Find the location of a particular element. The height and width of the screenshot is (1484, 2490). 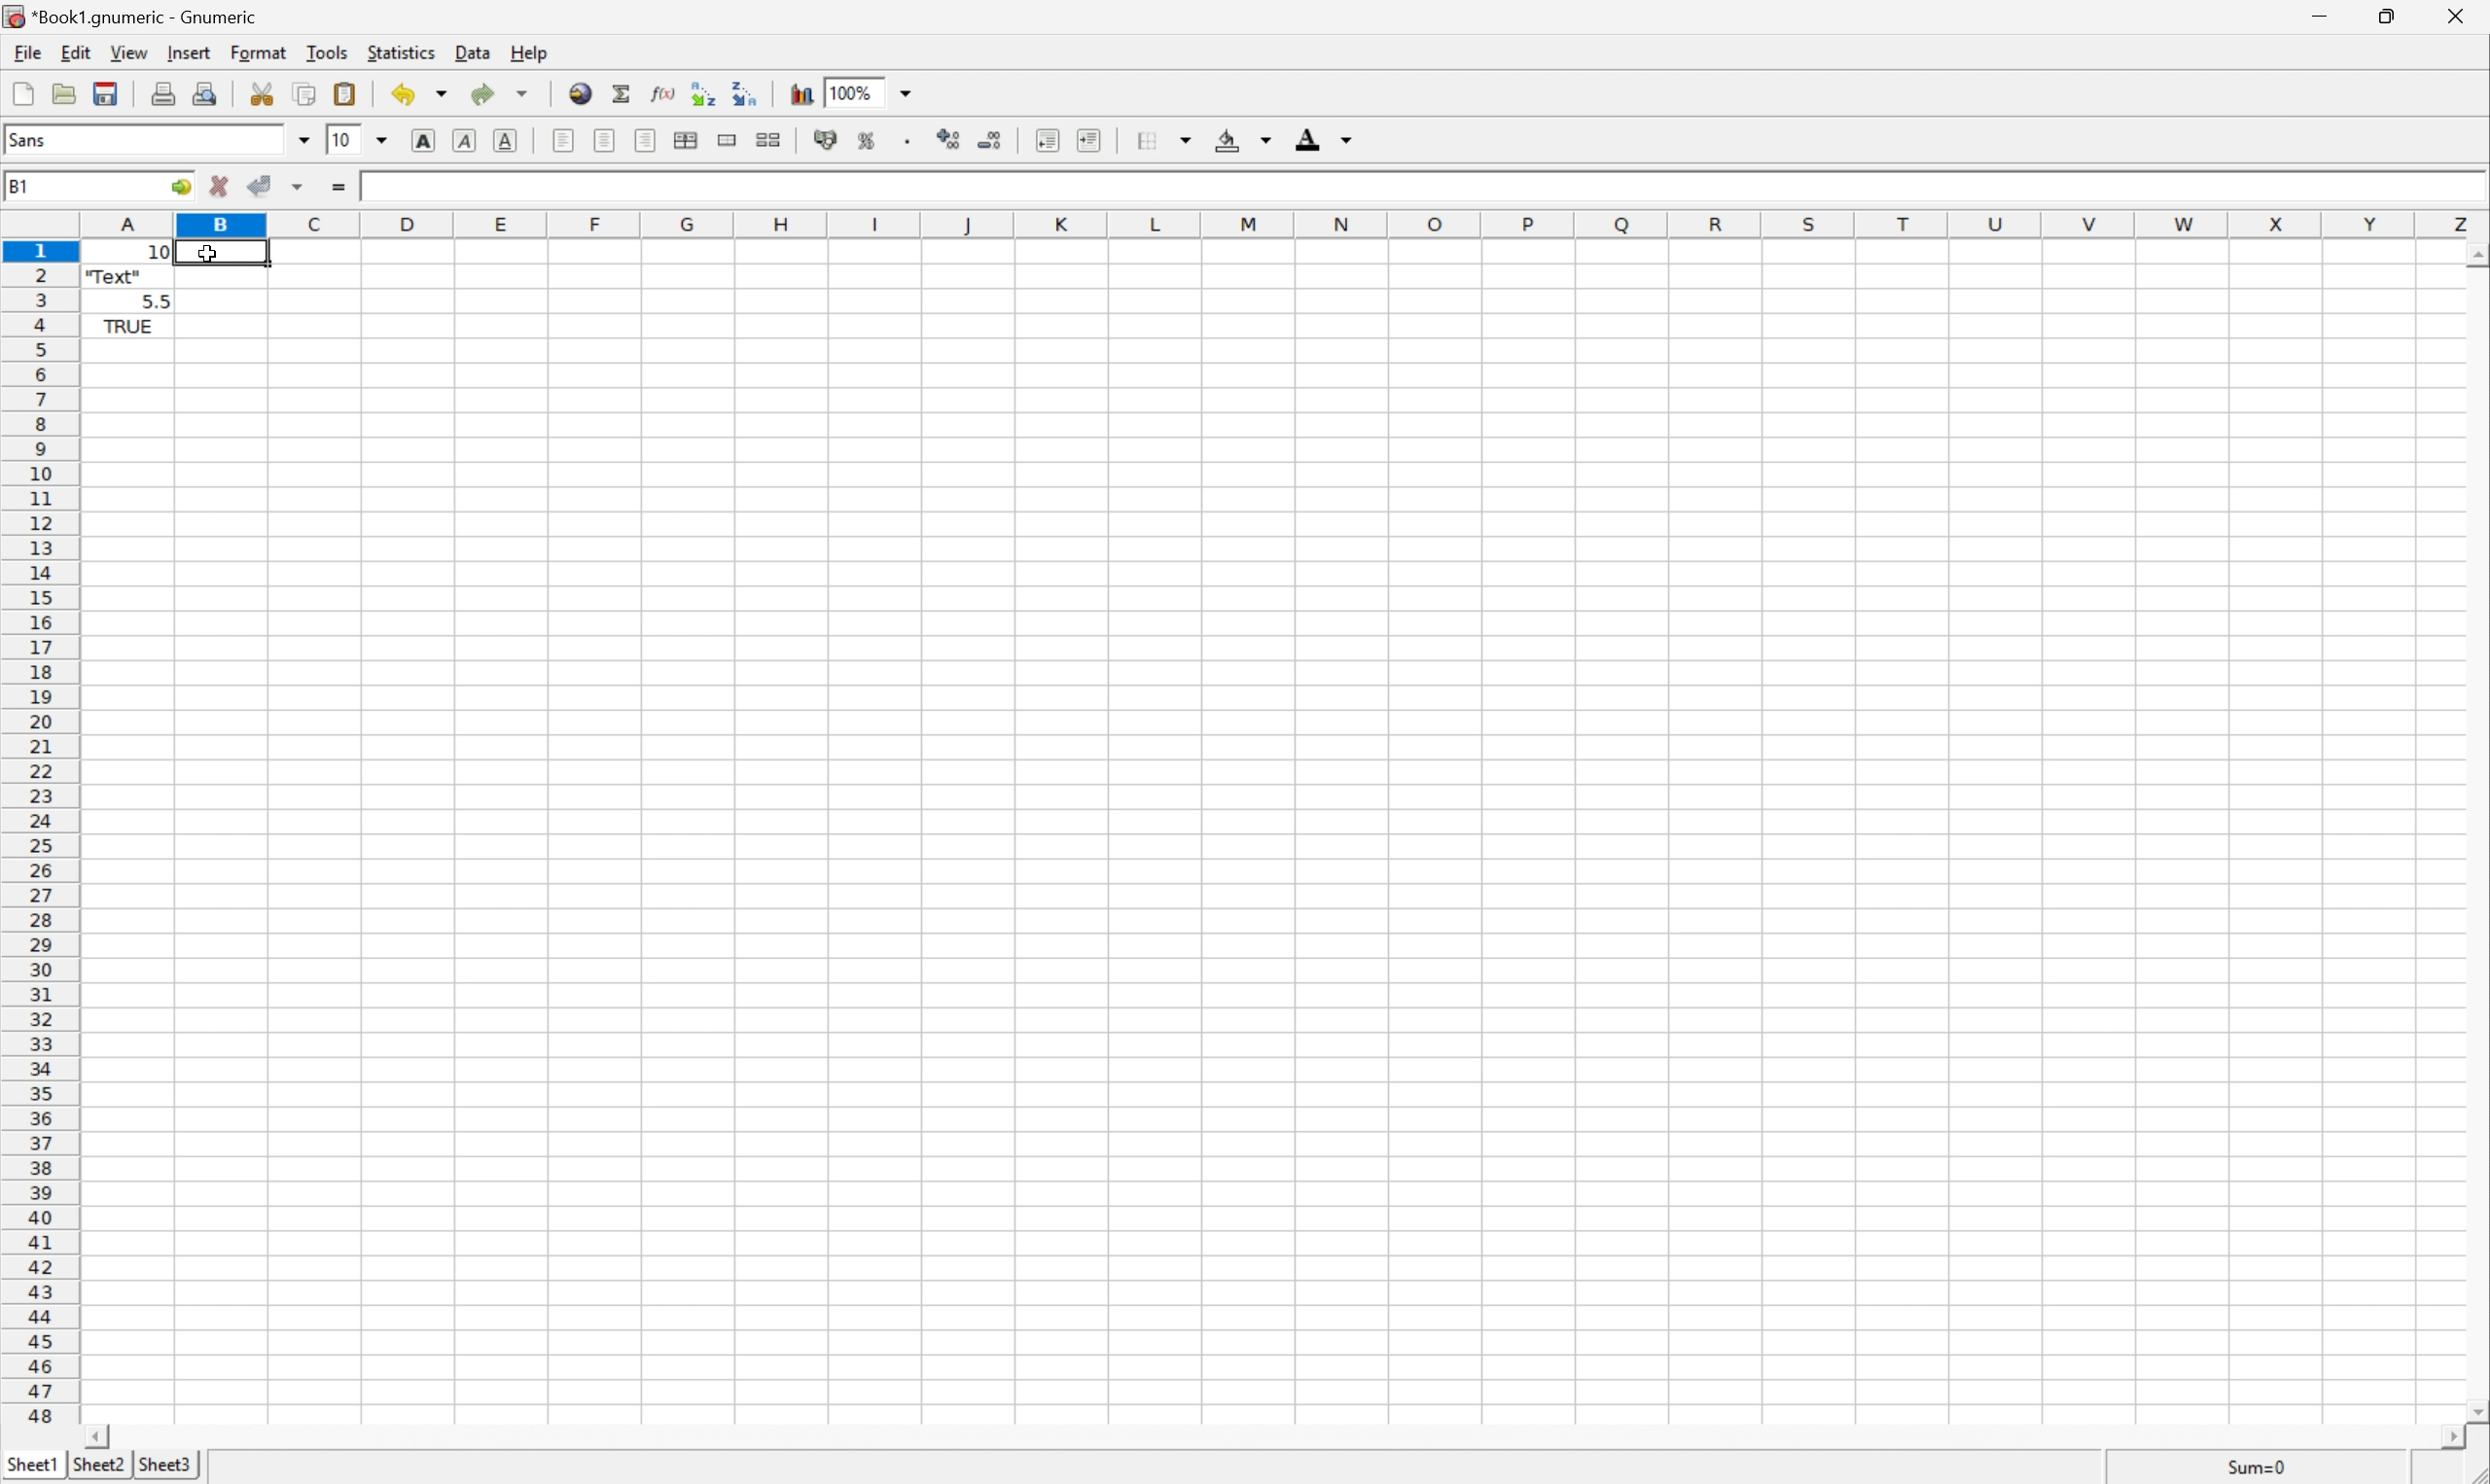

Insert is located at coordinates (187, 51).